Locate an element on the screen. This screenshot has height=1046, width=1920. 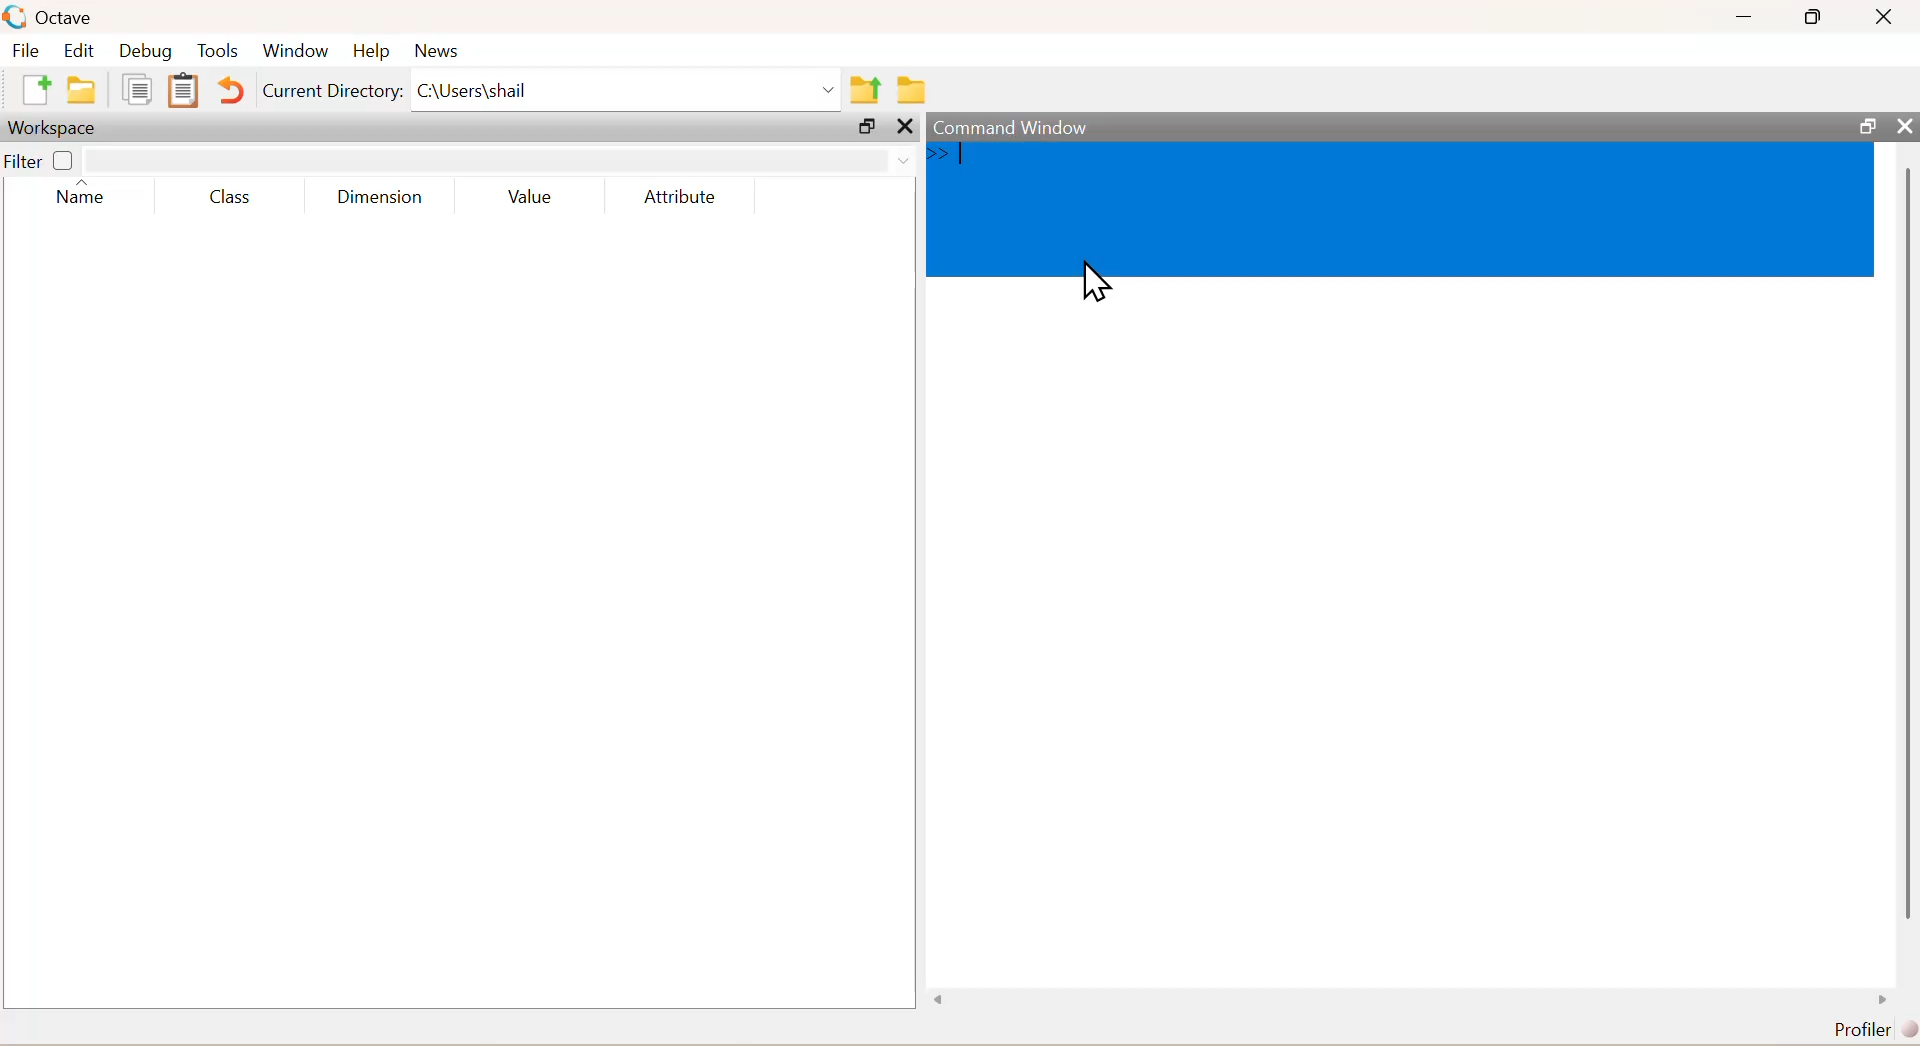
add file is located at coordinates (38, 89).